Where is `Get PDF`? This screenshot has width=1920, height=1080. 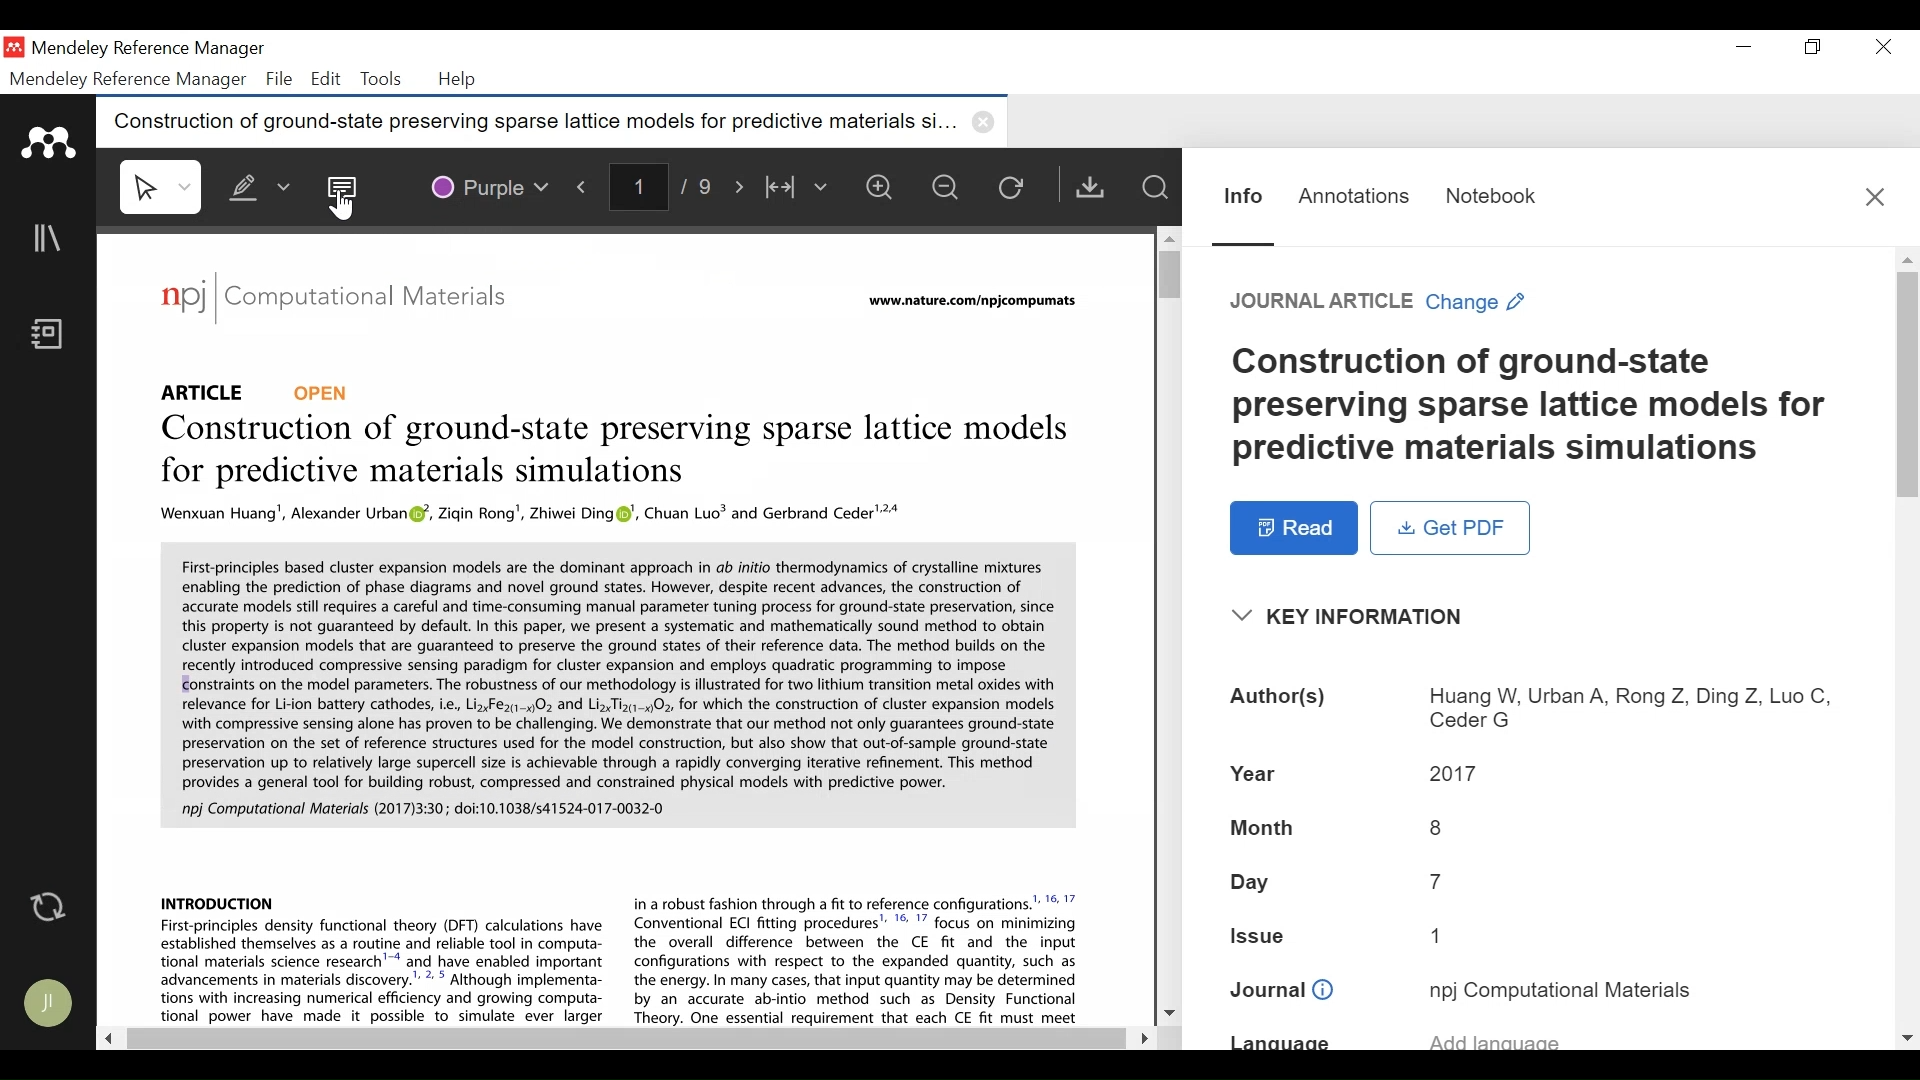 Get PDF is located at coordinates (1094, 187).